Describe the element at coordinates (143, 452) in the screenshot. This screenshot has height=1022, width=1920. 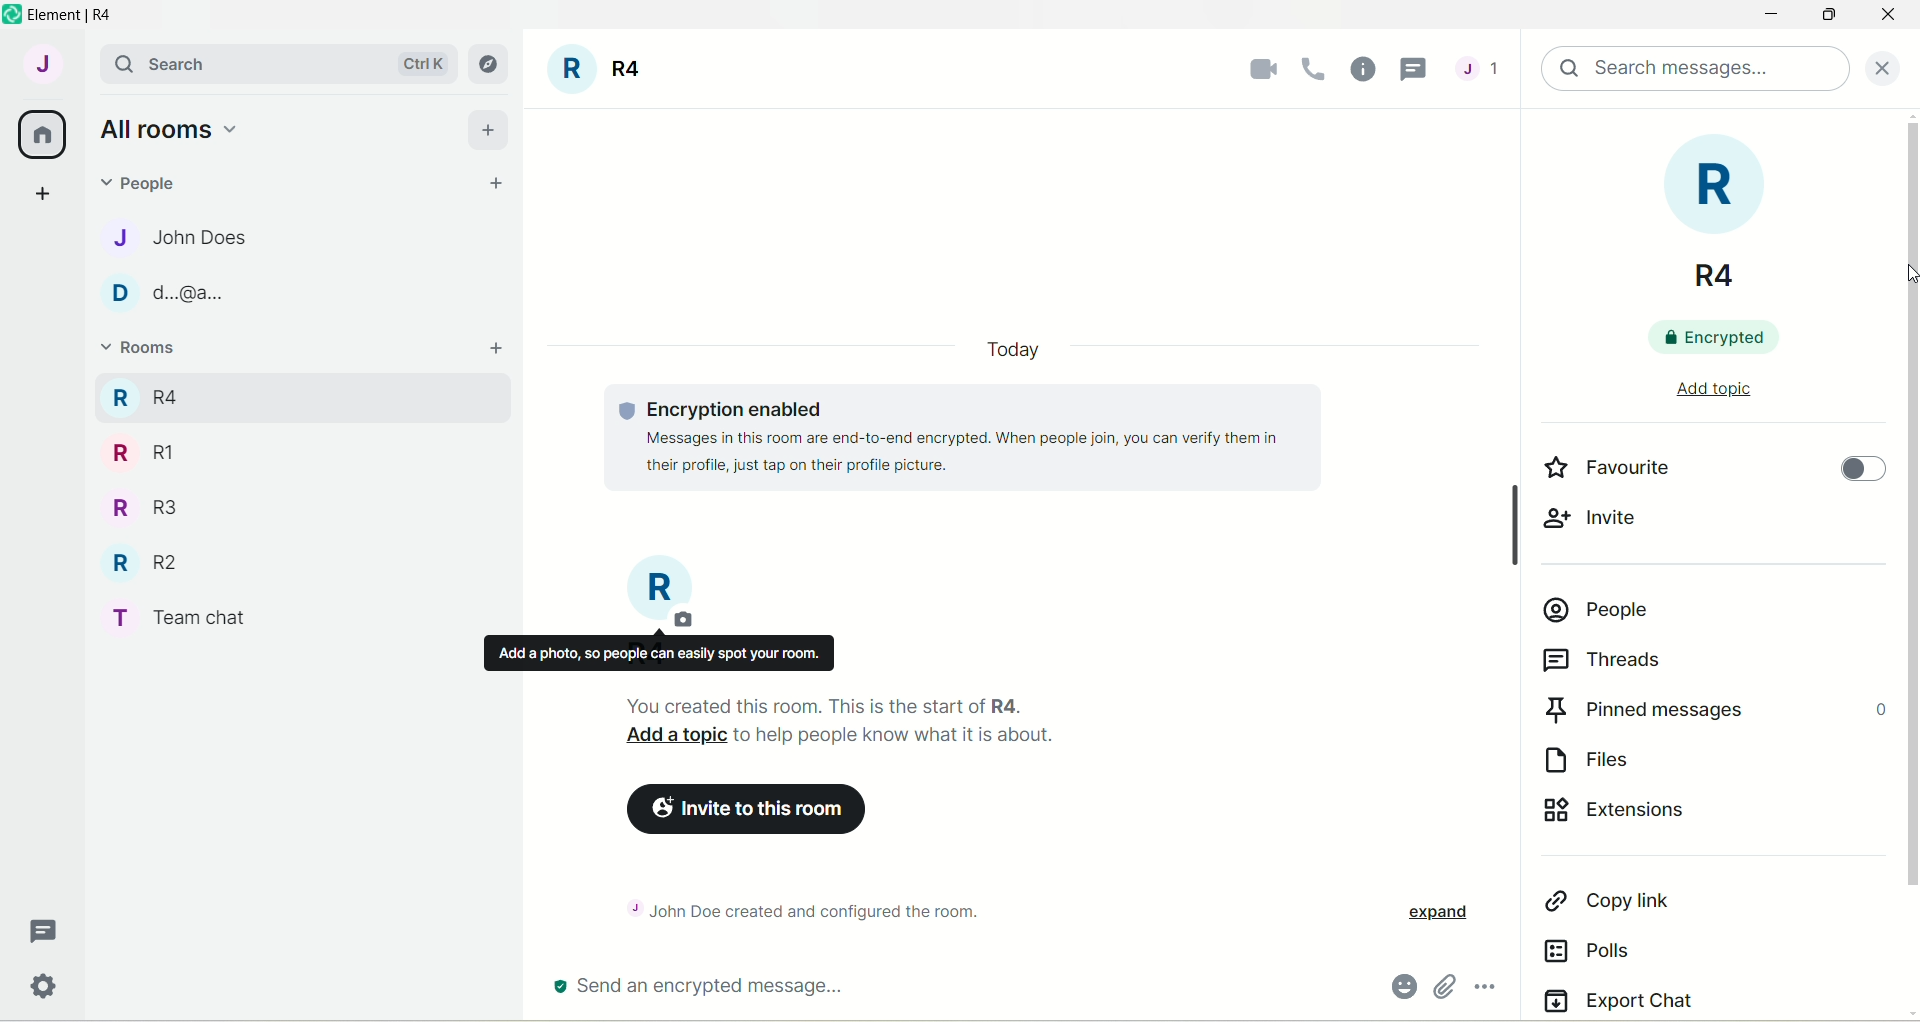
I see `R RI` at that location.